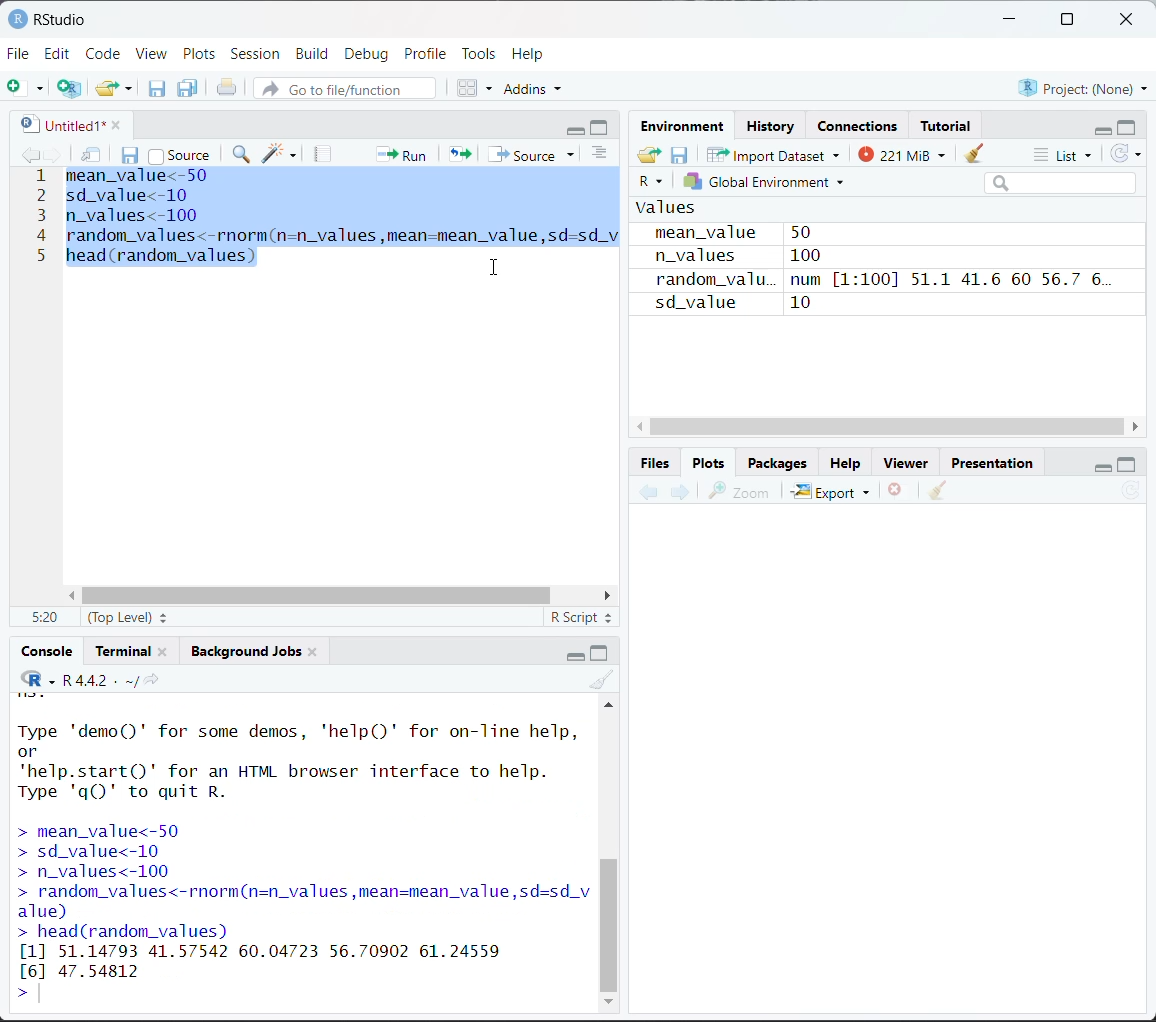  I want to click on maximize, so click(1066, 20).